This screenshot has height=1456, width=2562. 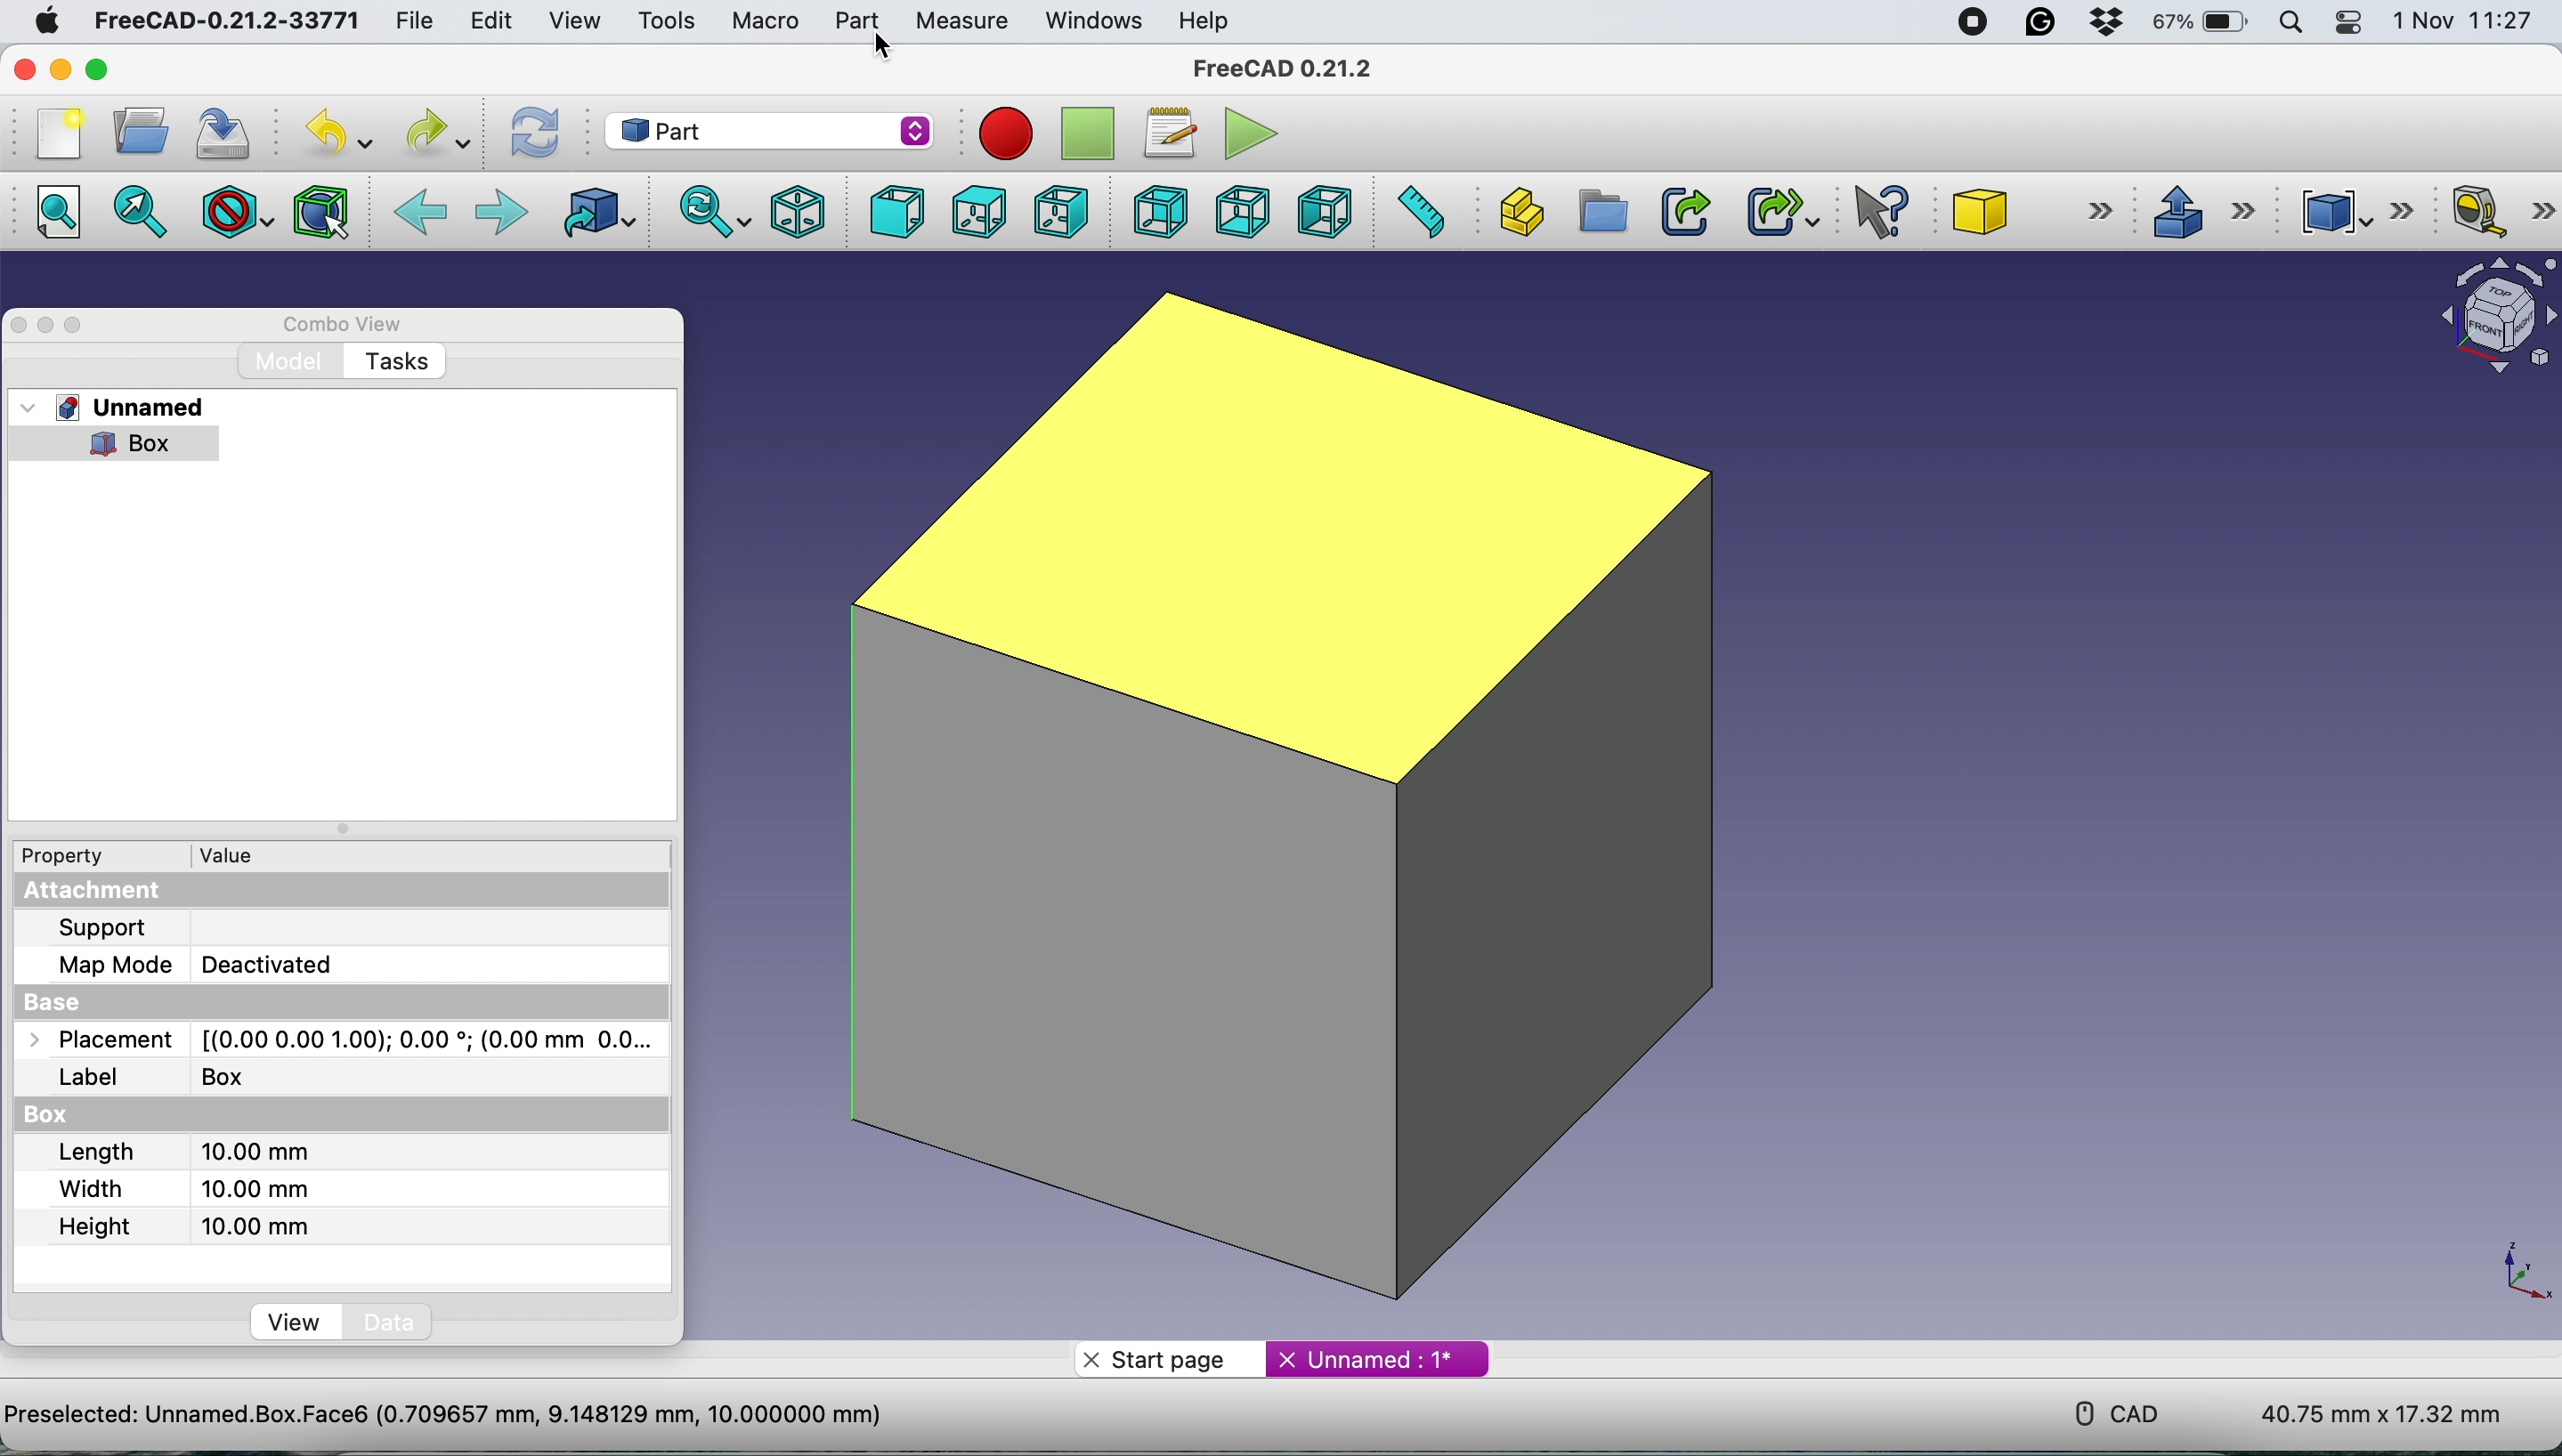 What do you see at coordinates (2495, 318) in the screenshot?
I see `object interface` at bounding box center [2495, 318].